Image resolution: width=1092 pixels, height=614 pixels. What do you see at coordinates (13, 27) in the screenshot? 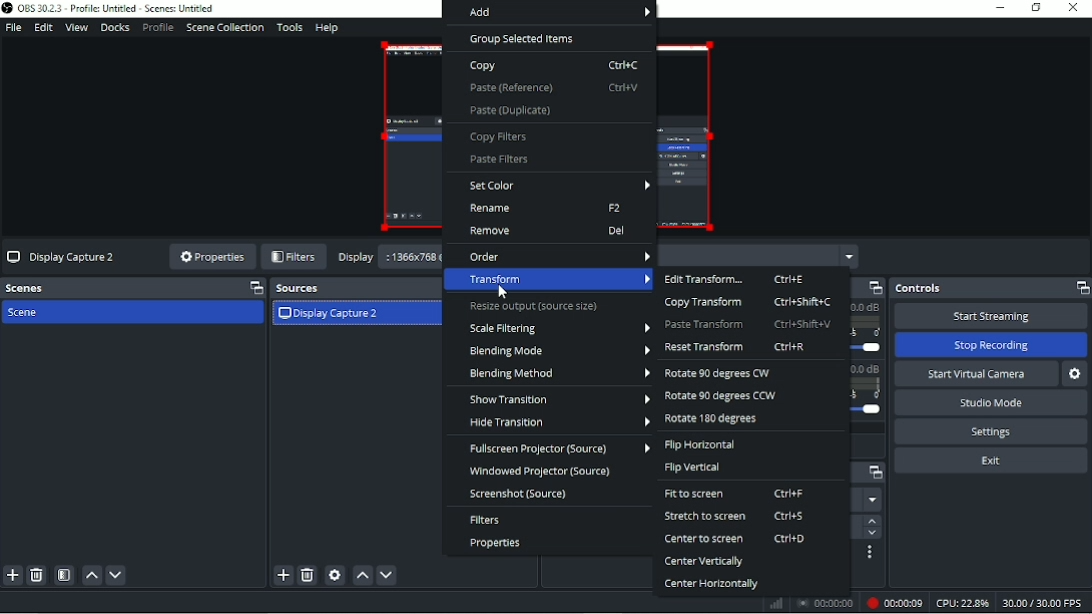
I see `File` at bounding box center [13, 27].